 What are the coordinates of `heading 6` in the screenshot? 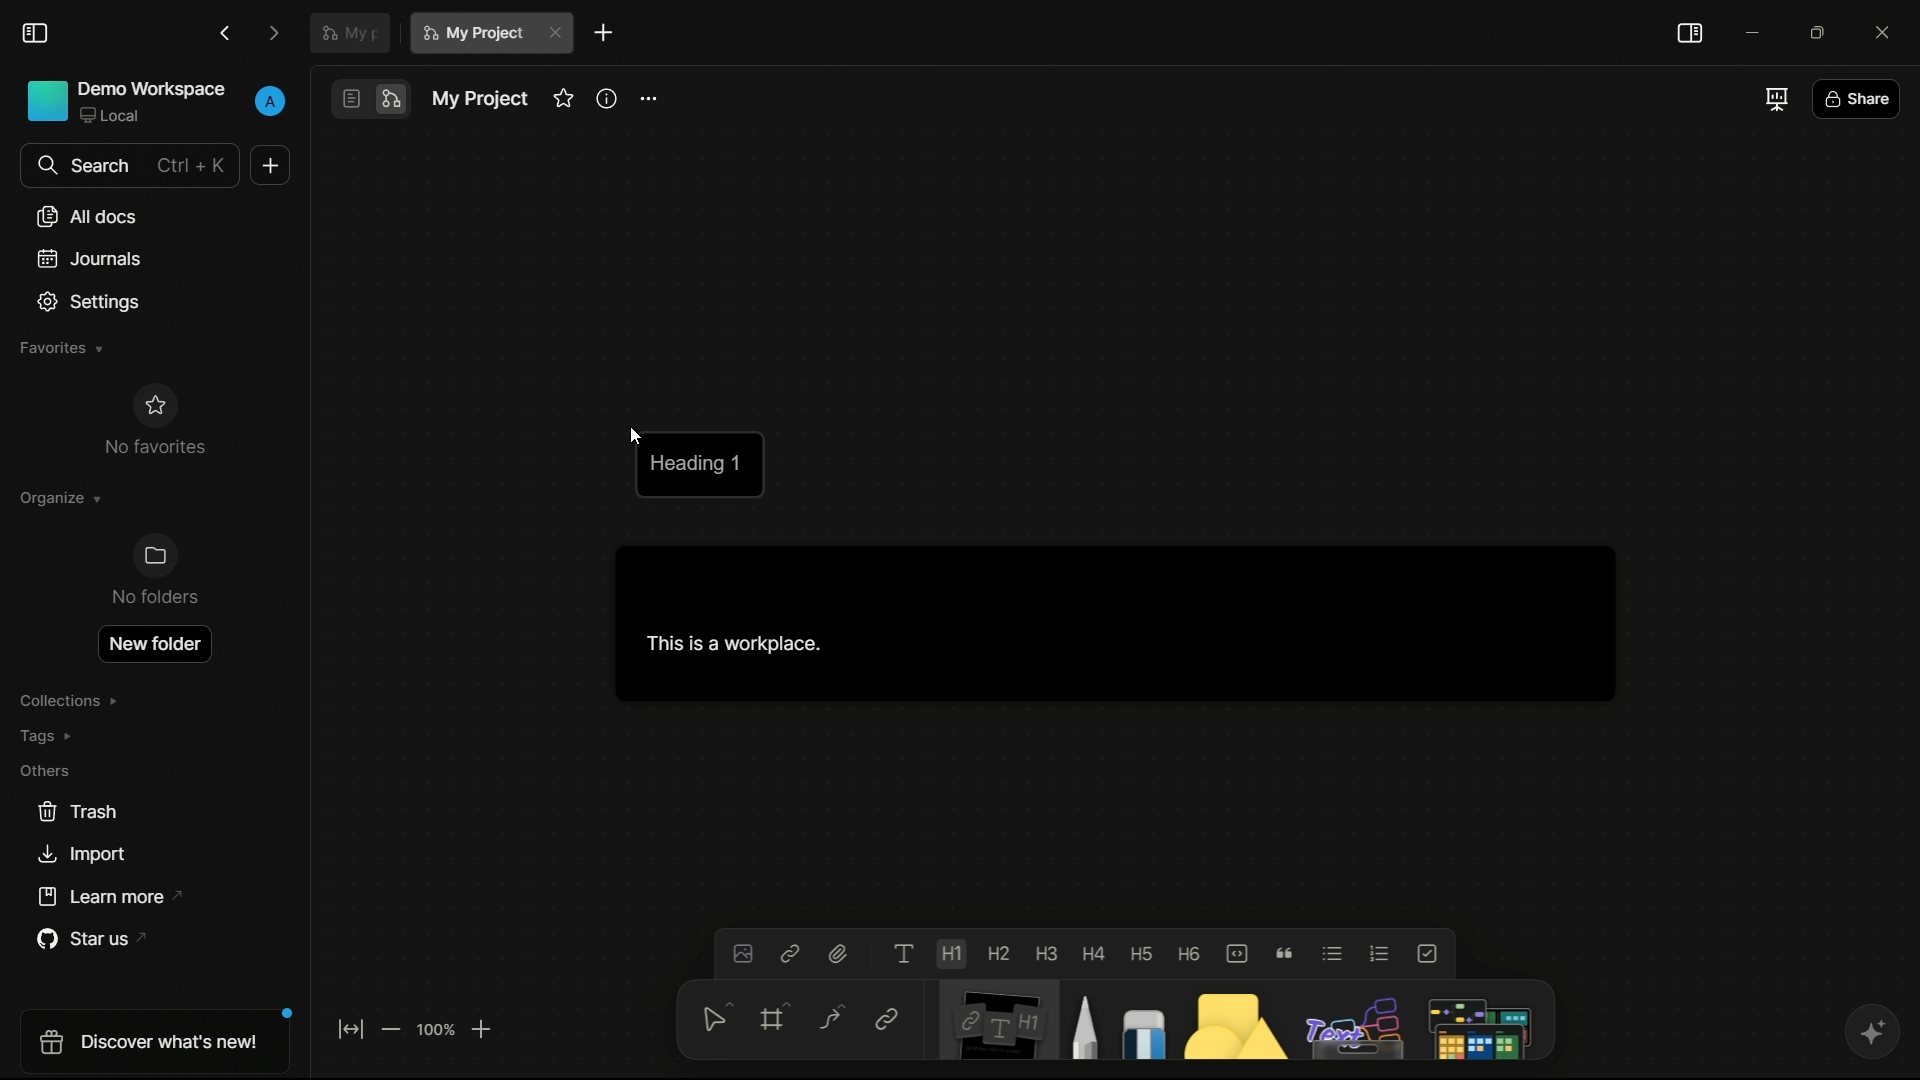 It's located at (1192, 948).